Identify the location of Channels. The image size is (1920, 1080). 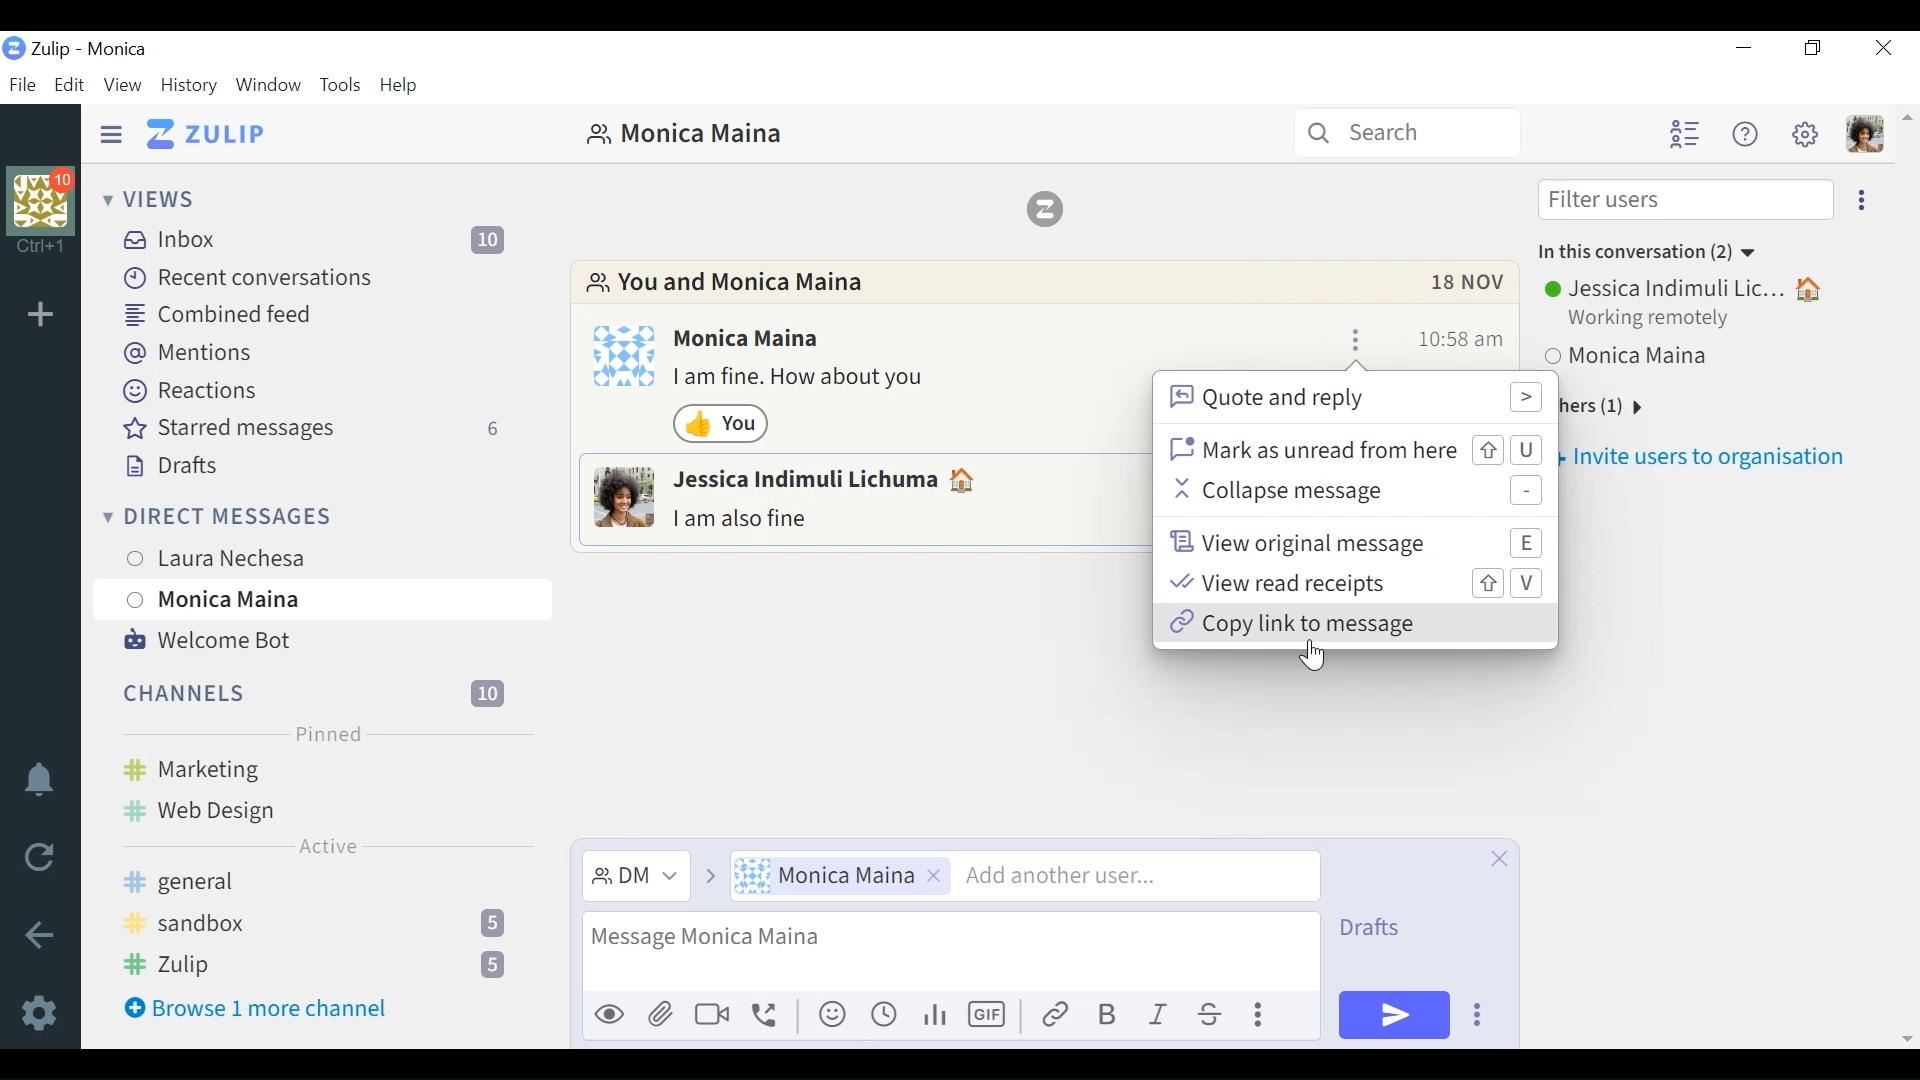
(317, 691).